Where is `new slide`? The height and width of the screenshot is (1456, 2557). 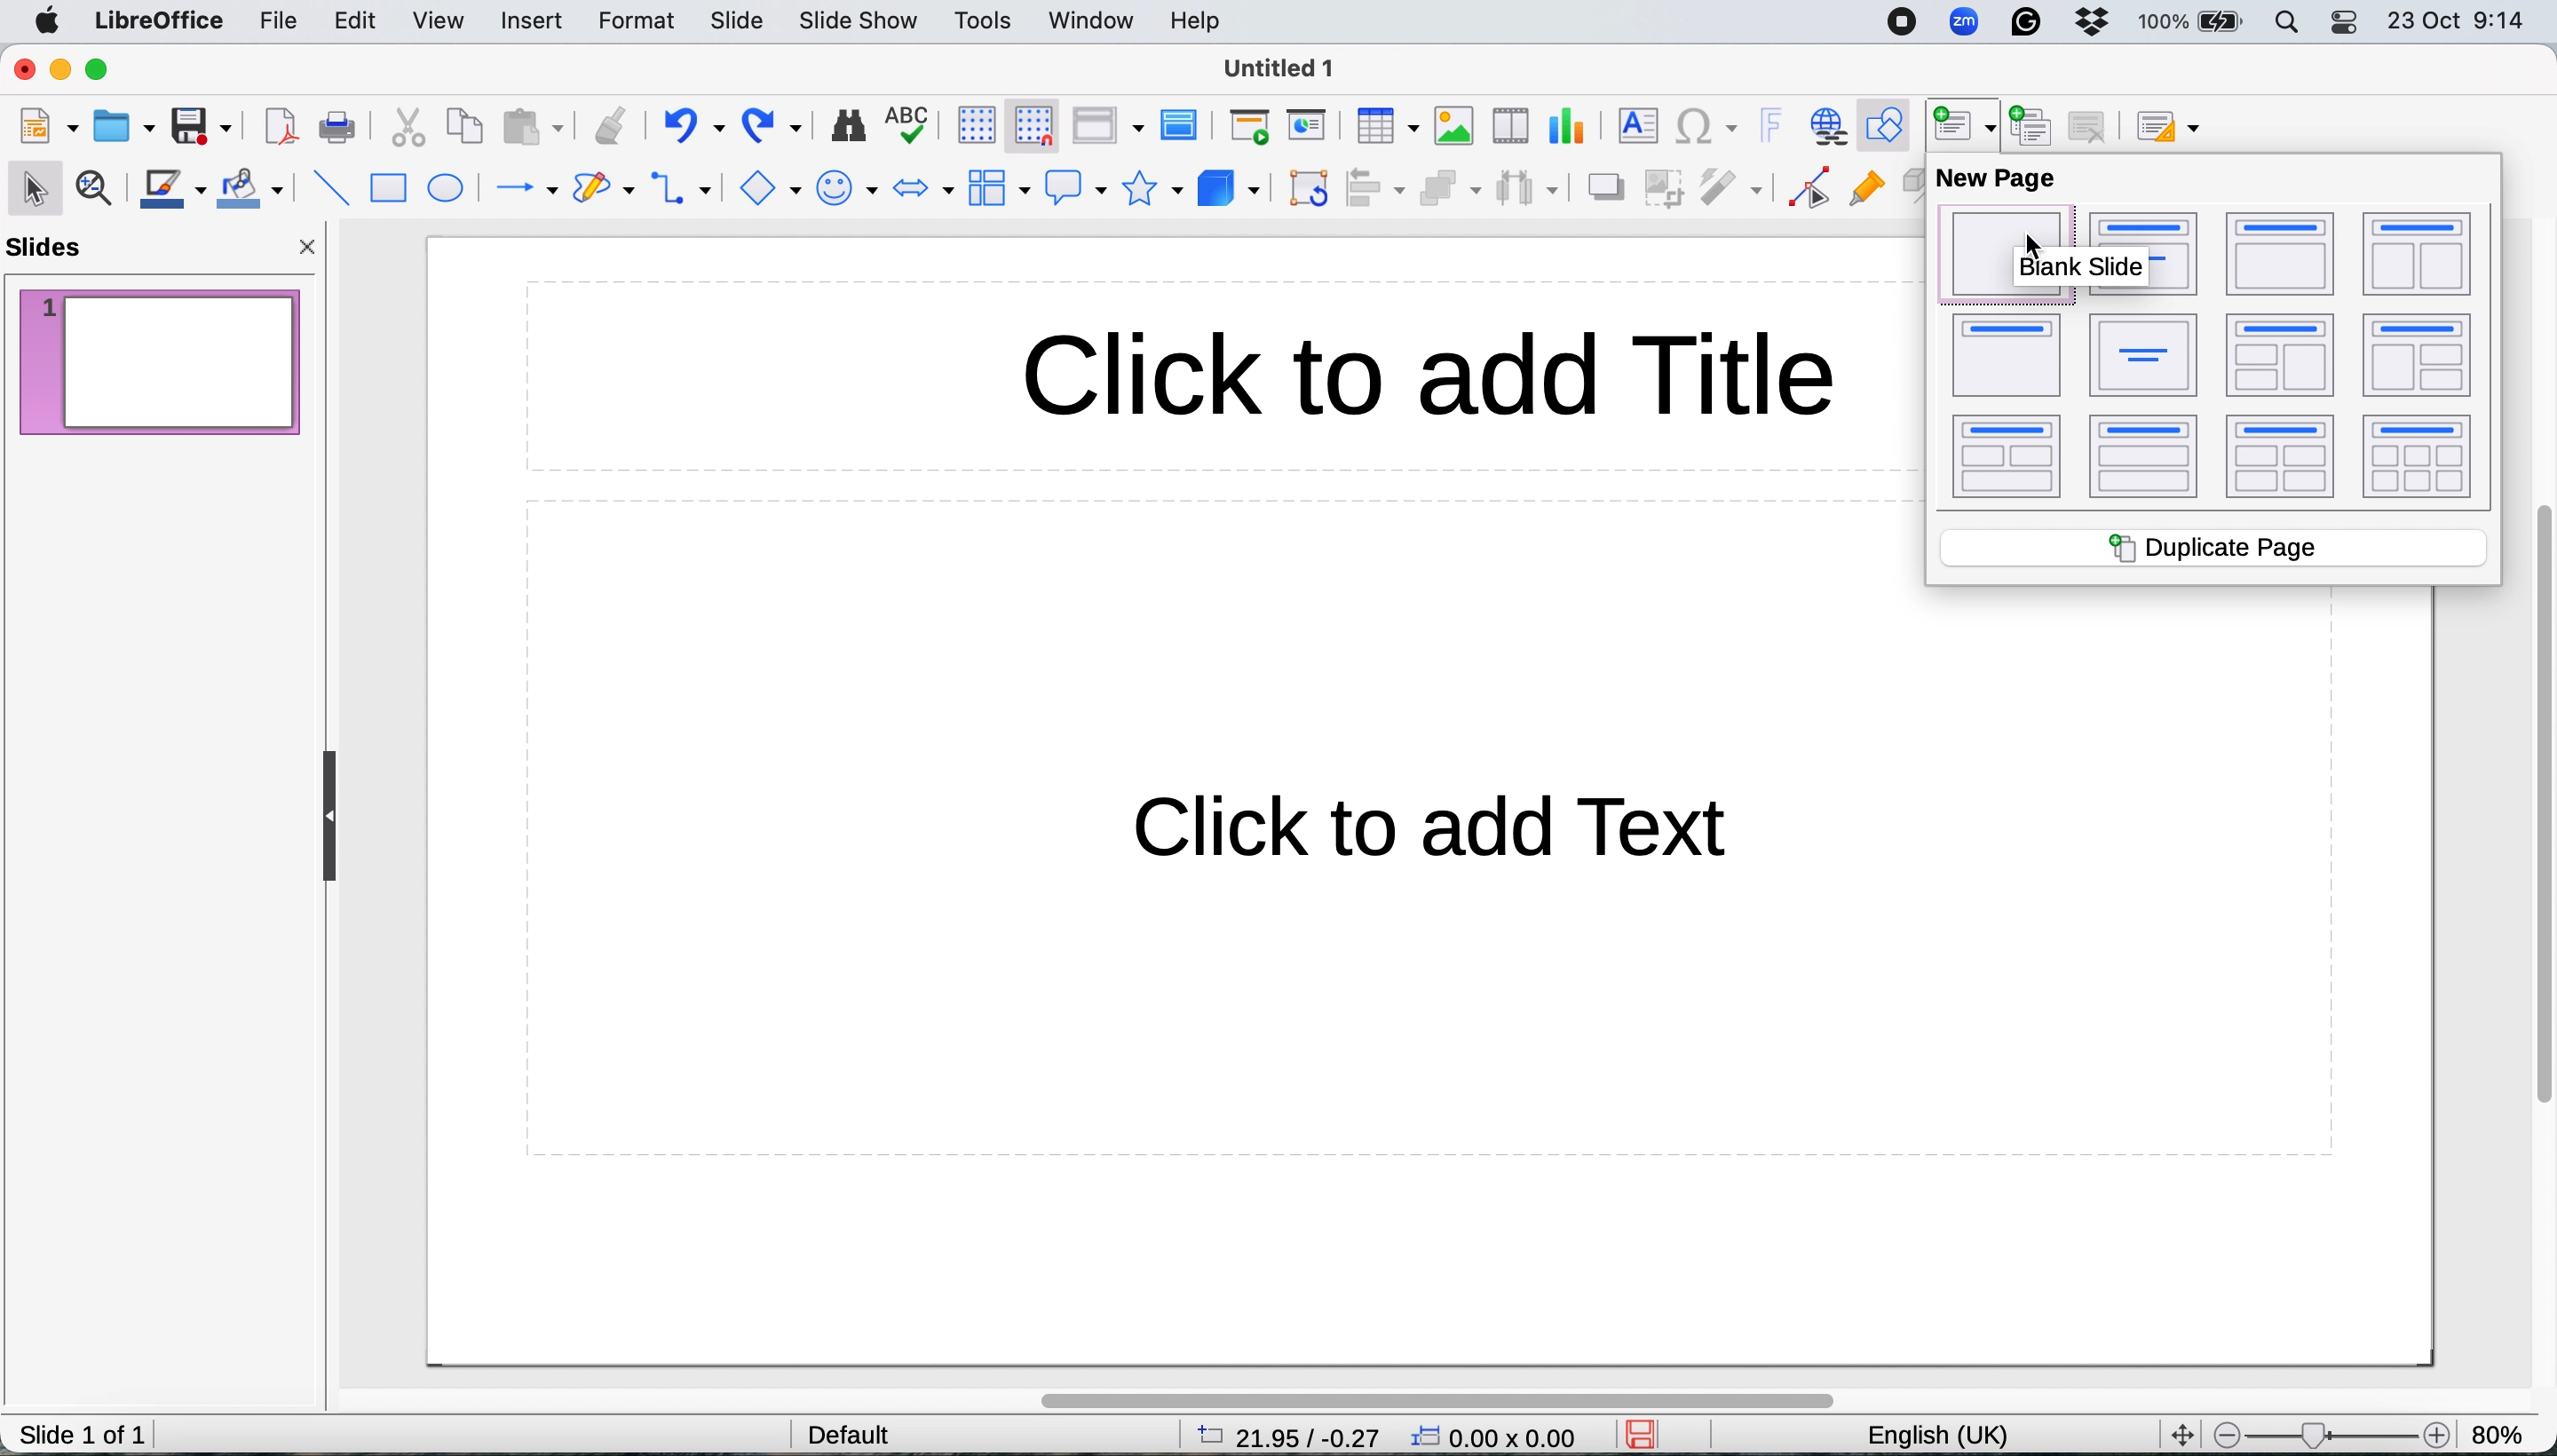 new slide is located at coordinates (1960, 122).